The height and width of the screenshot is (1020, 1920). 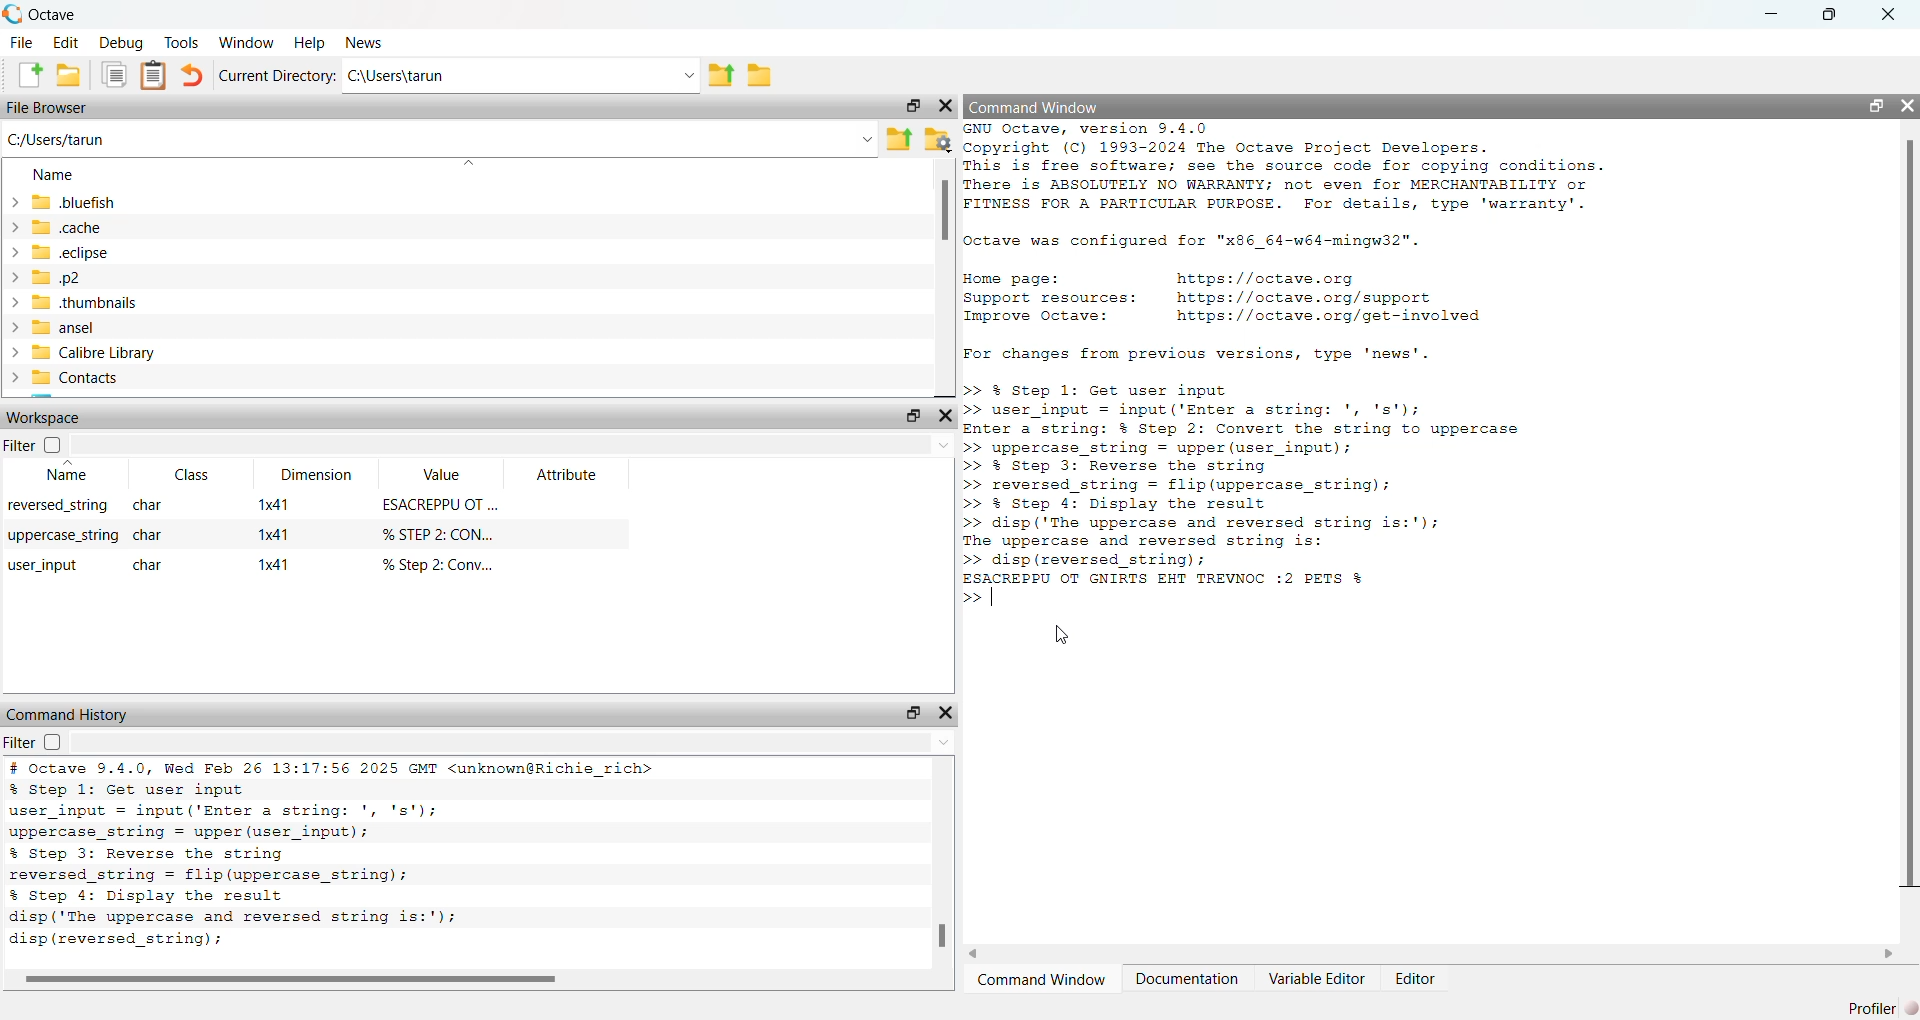 What do you see at coordinates (947, 712) in the screenshot?
I see `hide widget` at bounding box center [947, 712].